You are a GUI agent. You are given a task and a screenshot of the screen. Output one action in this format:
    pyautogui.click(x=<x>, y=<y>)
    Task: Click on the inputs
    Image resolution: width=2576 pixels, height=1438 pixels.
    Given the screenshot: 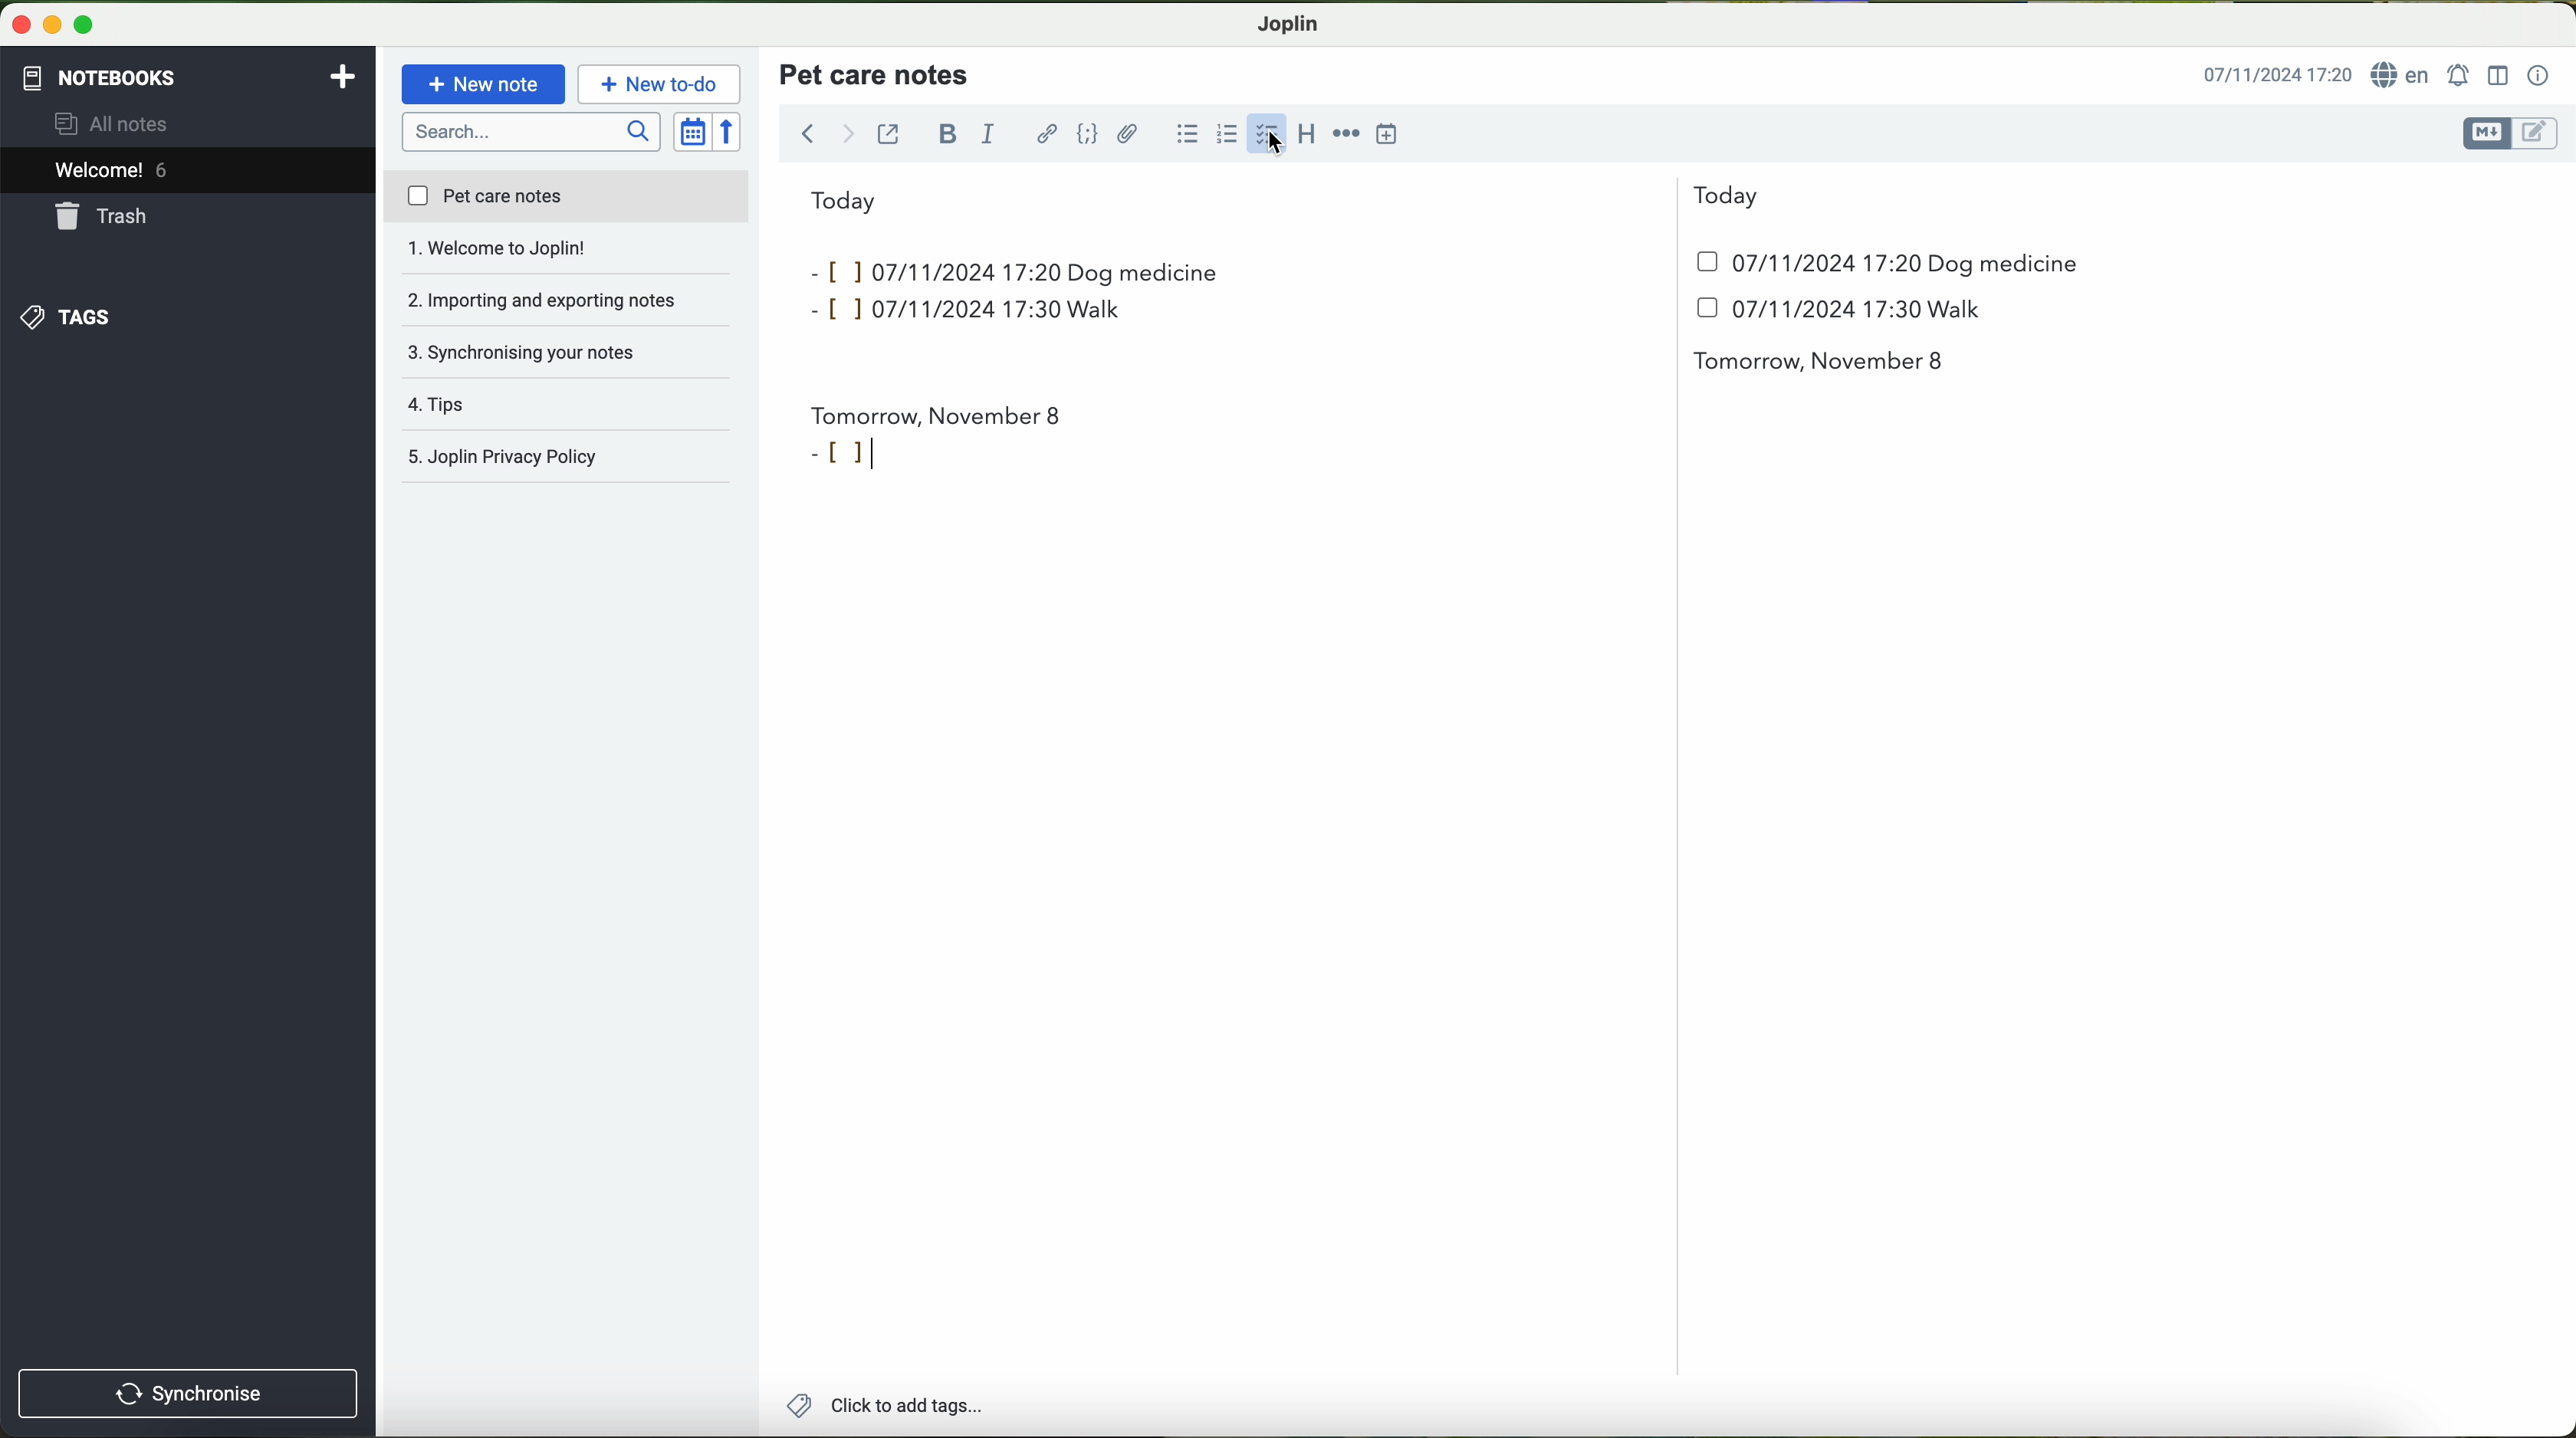 What is the action you would take?
    pyautogui.click(x=927, y=270)
    